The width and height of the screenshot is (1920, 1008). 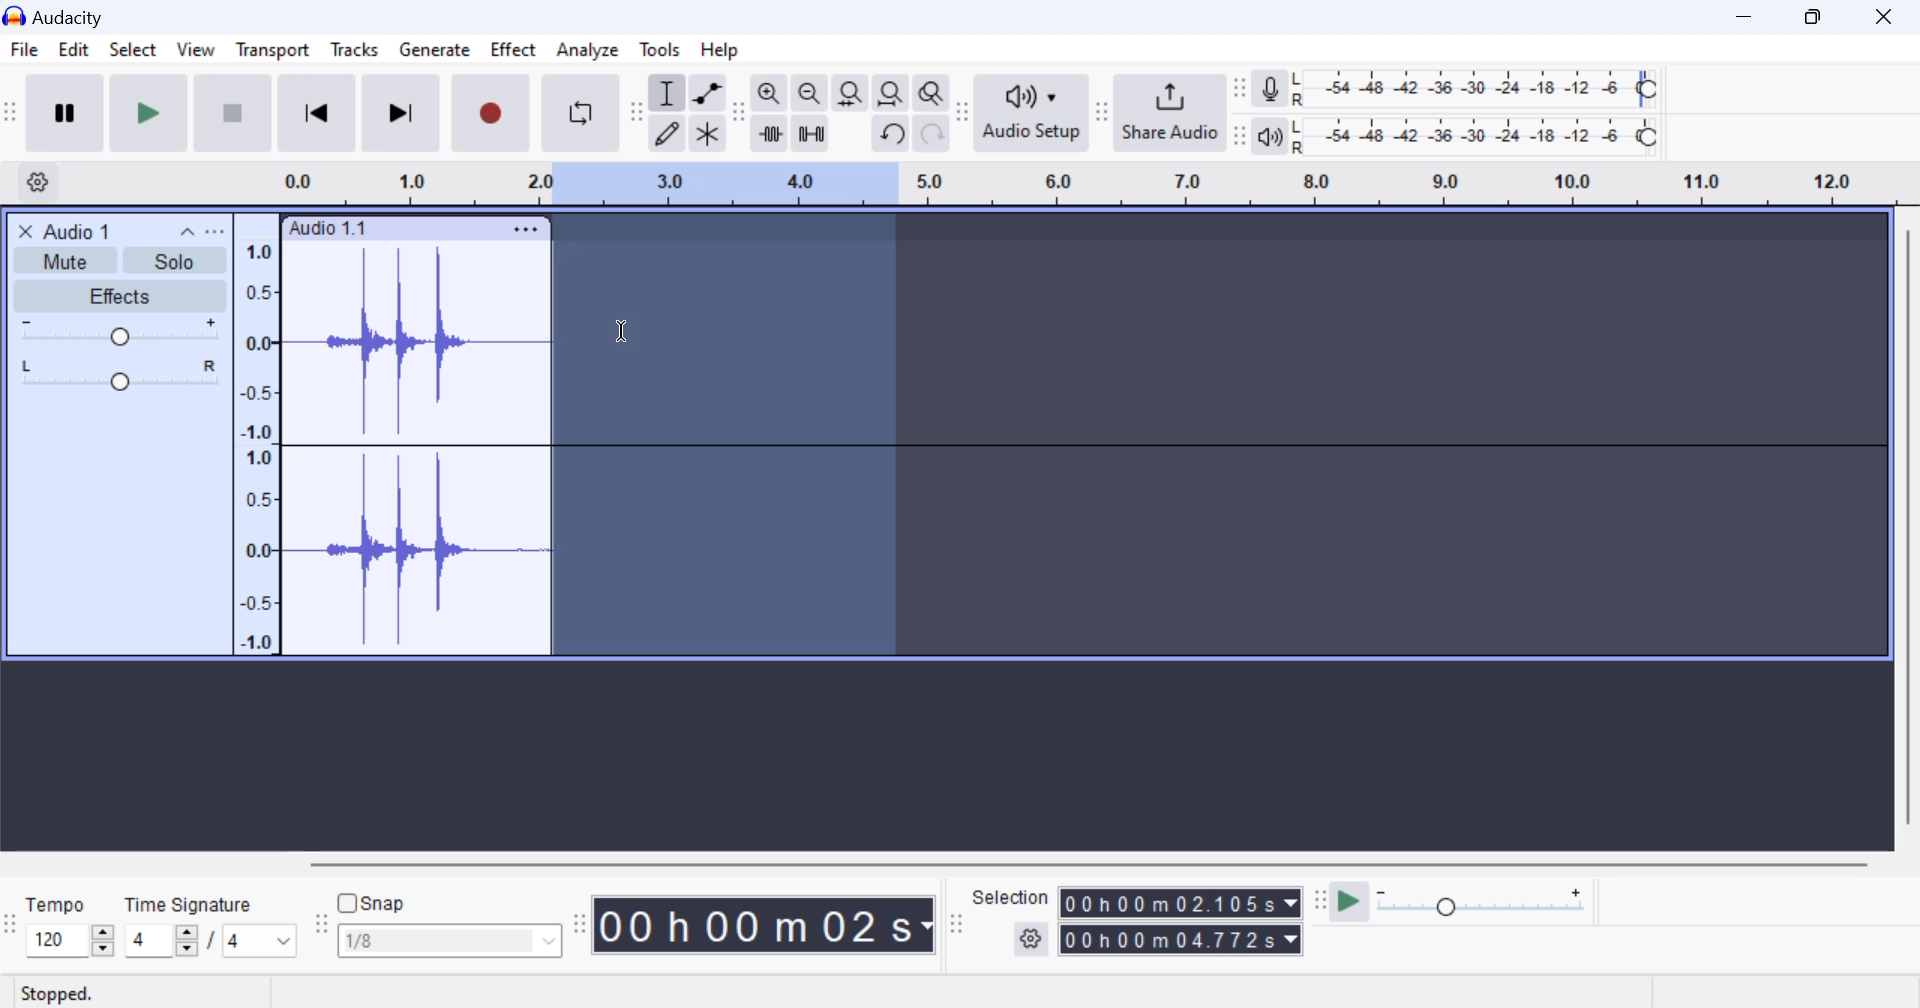 What do you see at coordinates (526, 229) in the screenshot?
I see `Clip Settings` at bounding box center [526, 229].